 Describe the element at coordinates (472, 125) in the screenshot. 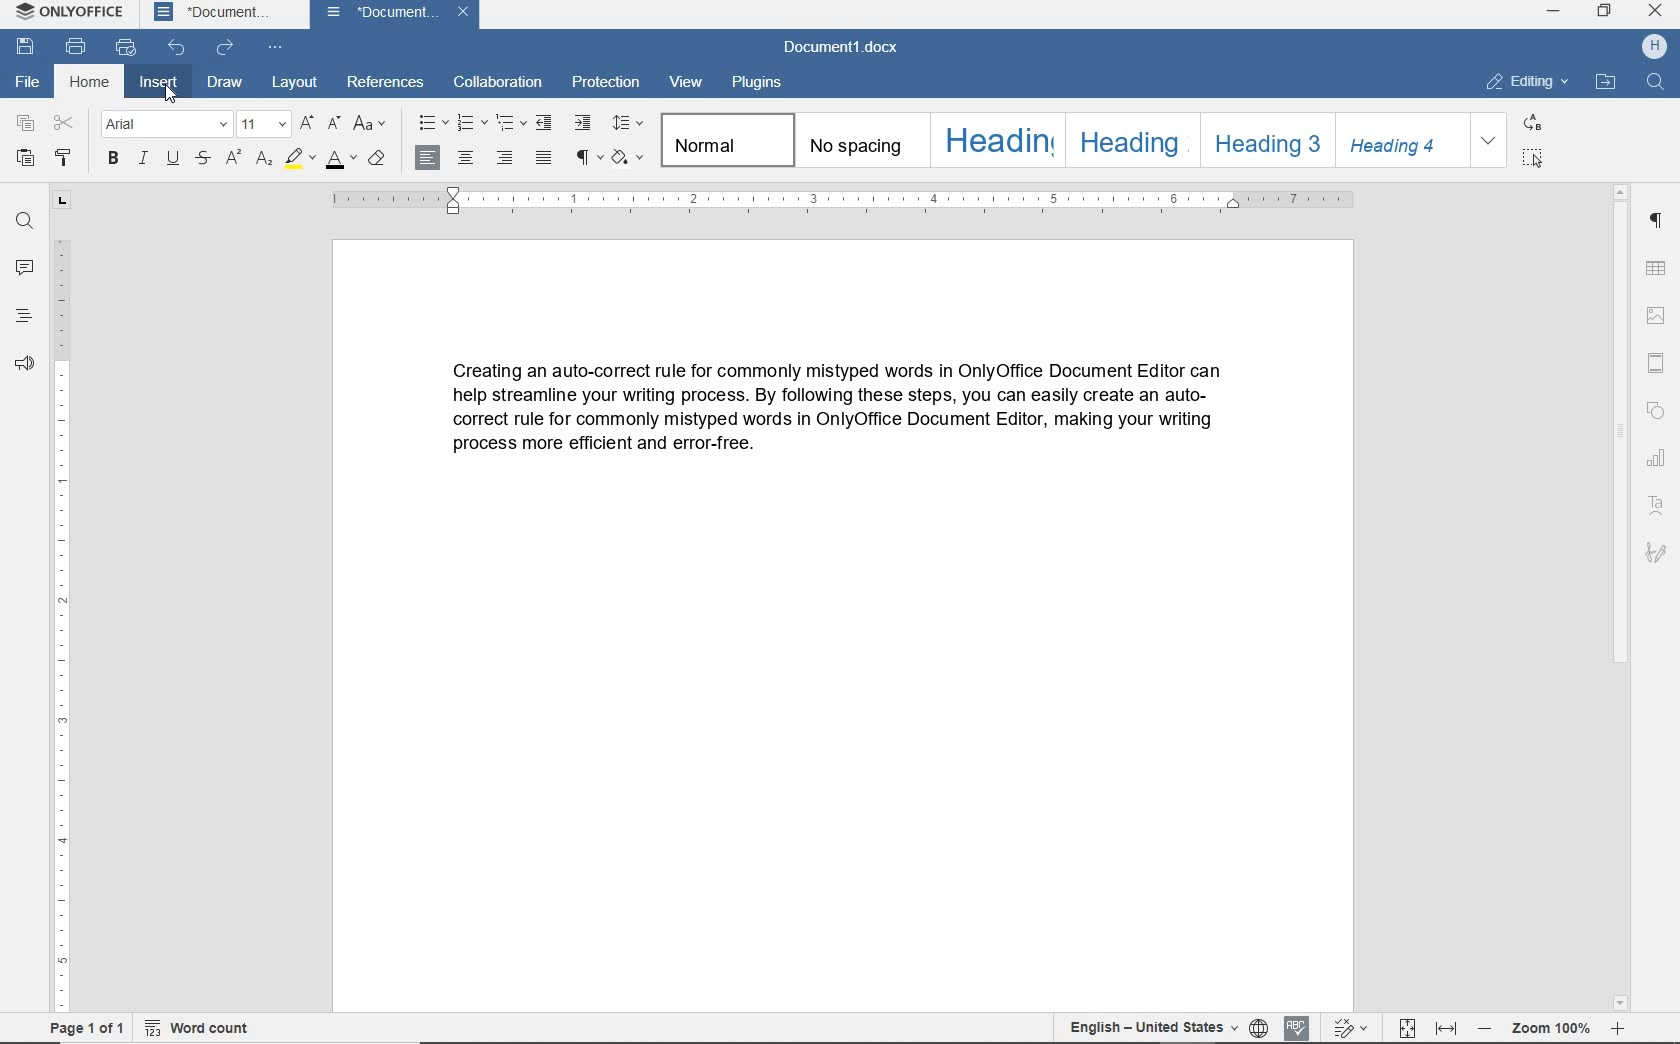

I see `numbering` at that location.